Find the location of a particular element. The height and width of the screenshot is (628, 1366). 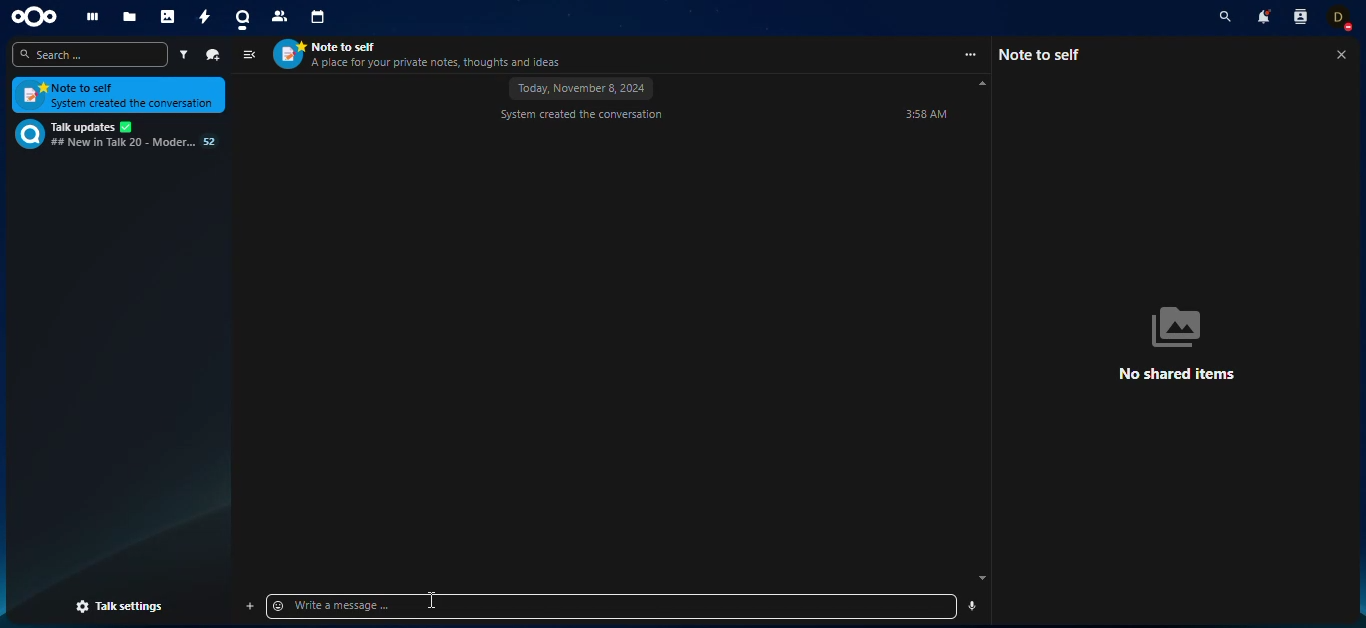

system created conversation is located at coordinates (582, 116).